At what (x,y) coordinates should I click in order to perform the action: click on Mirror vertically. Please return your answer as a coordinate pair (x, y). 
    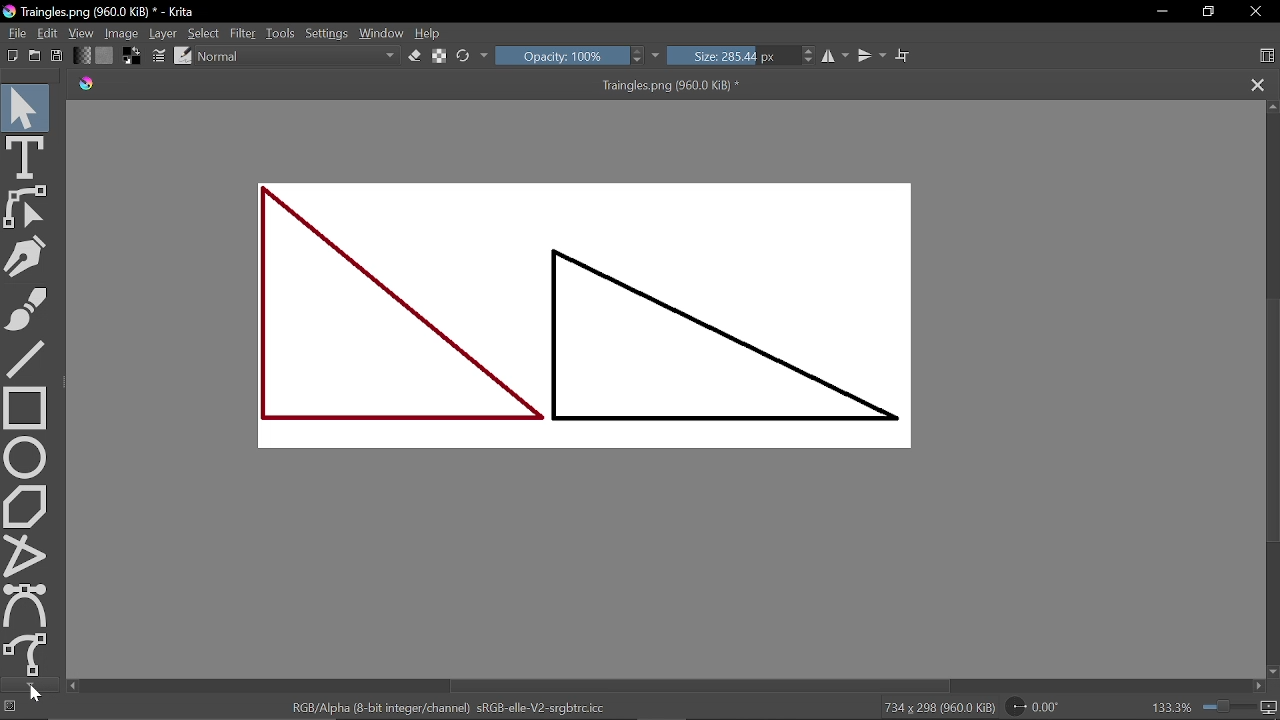
    Looking at the image, I should click on (870, 56).